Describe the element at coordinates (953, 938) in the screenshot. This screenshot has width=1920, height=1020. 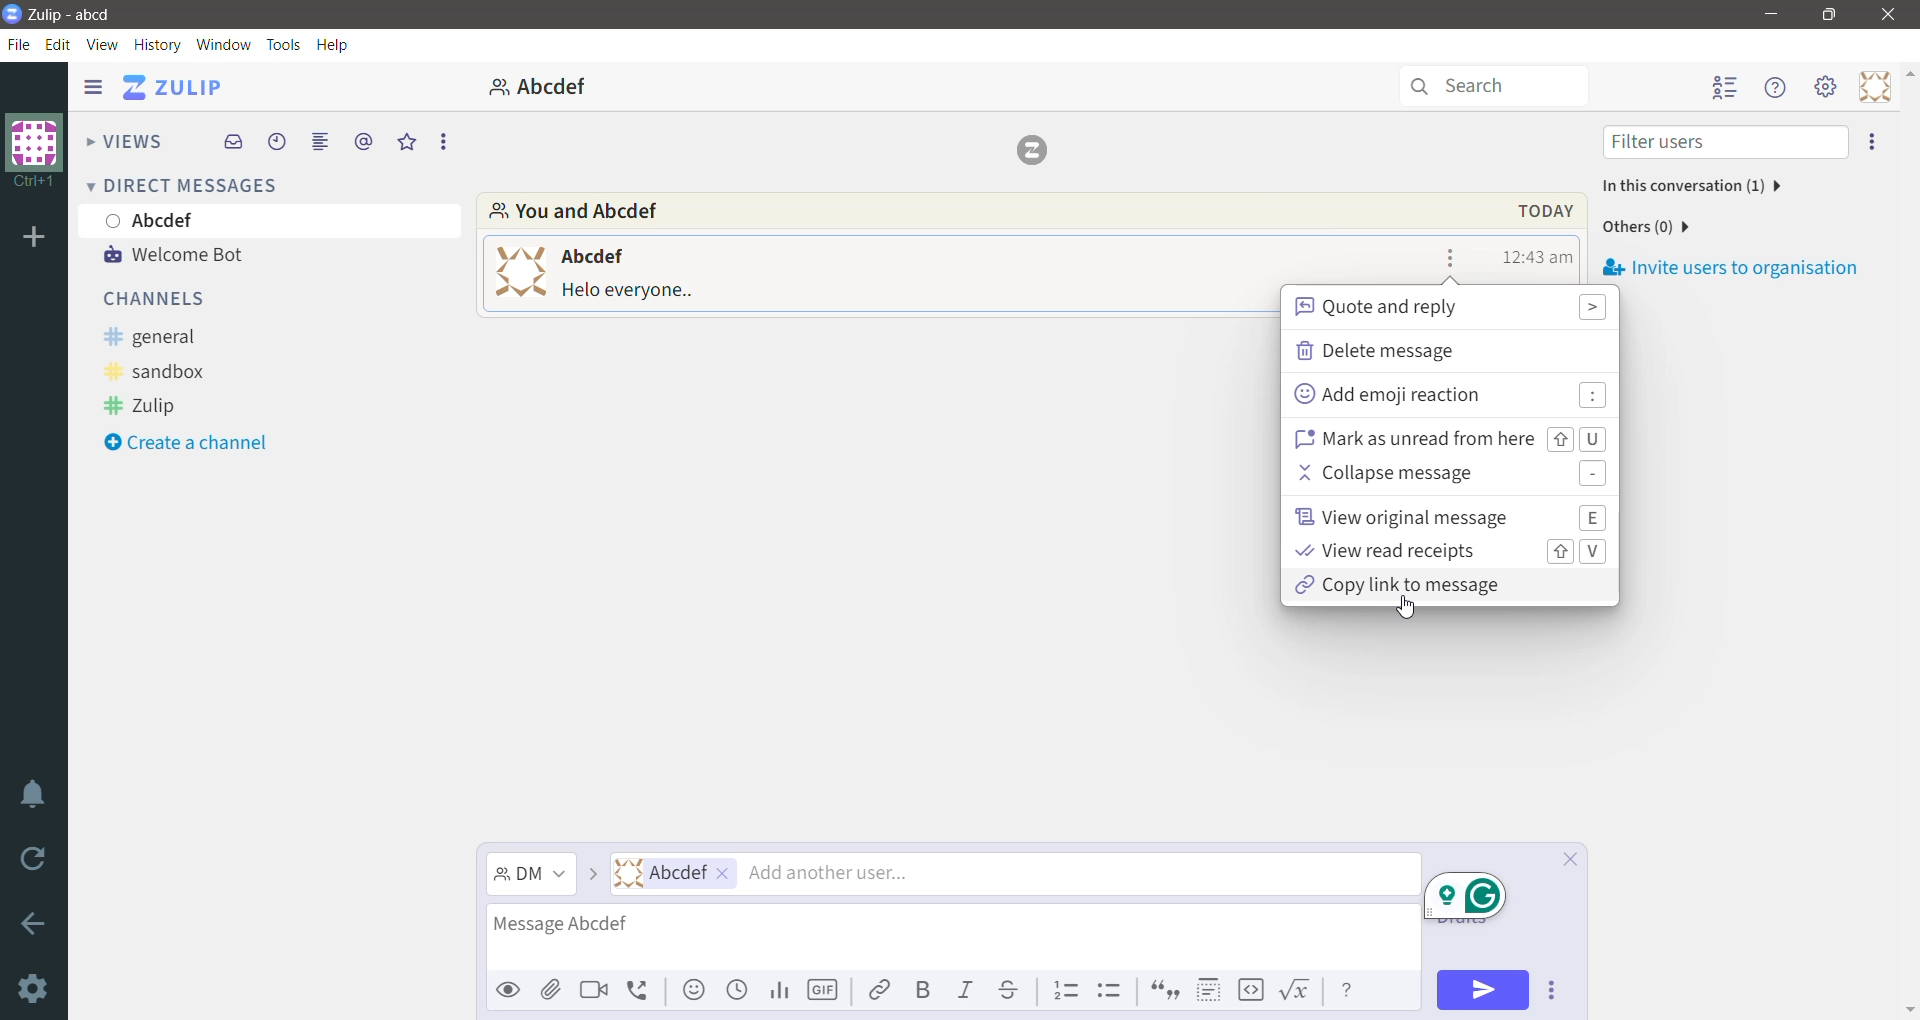
I see `Type the message for the selected recipients` at that location.